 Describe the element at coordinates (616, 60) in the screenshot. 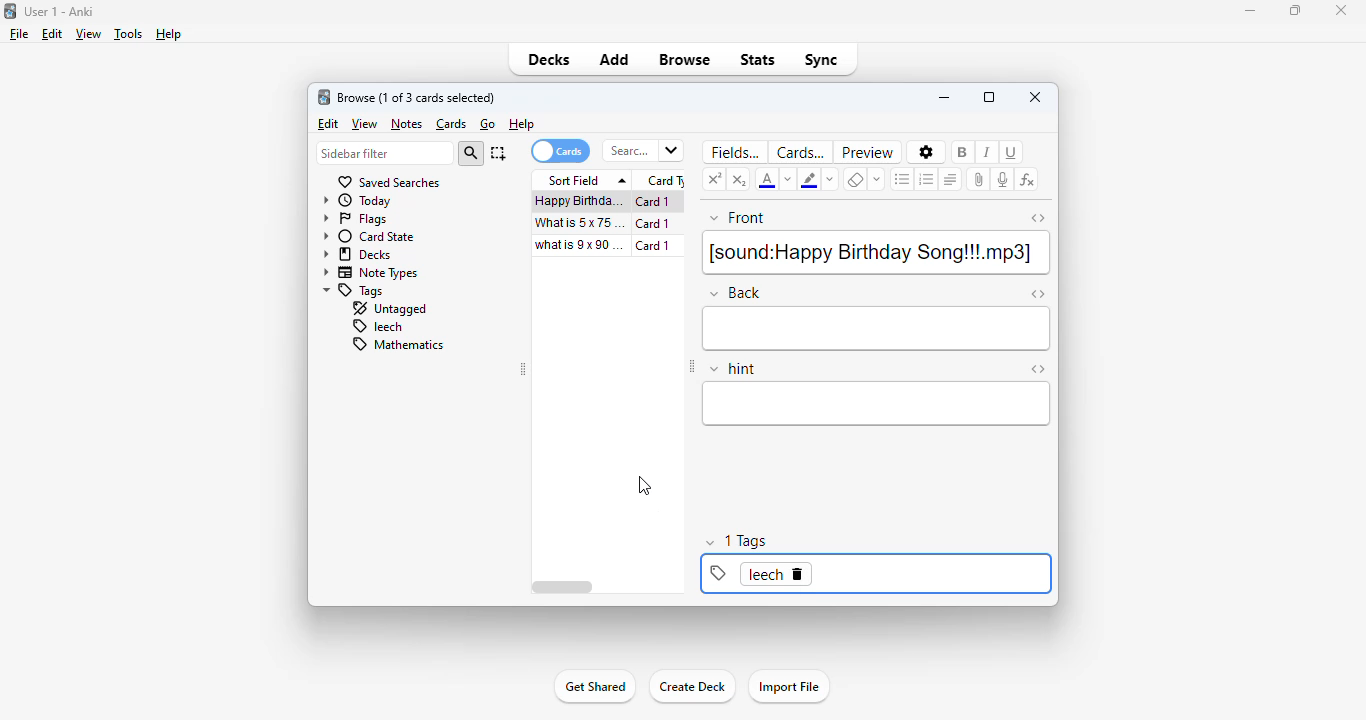

I see `add` at that location.